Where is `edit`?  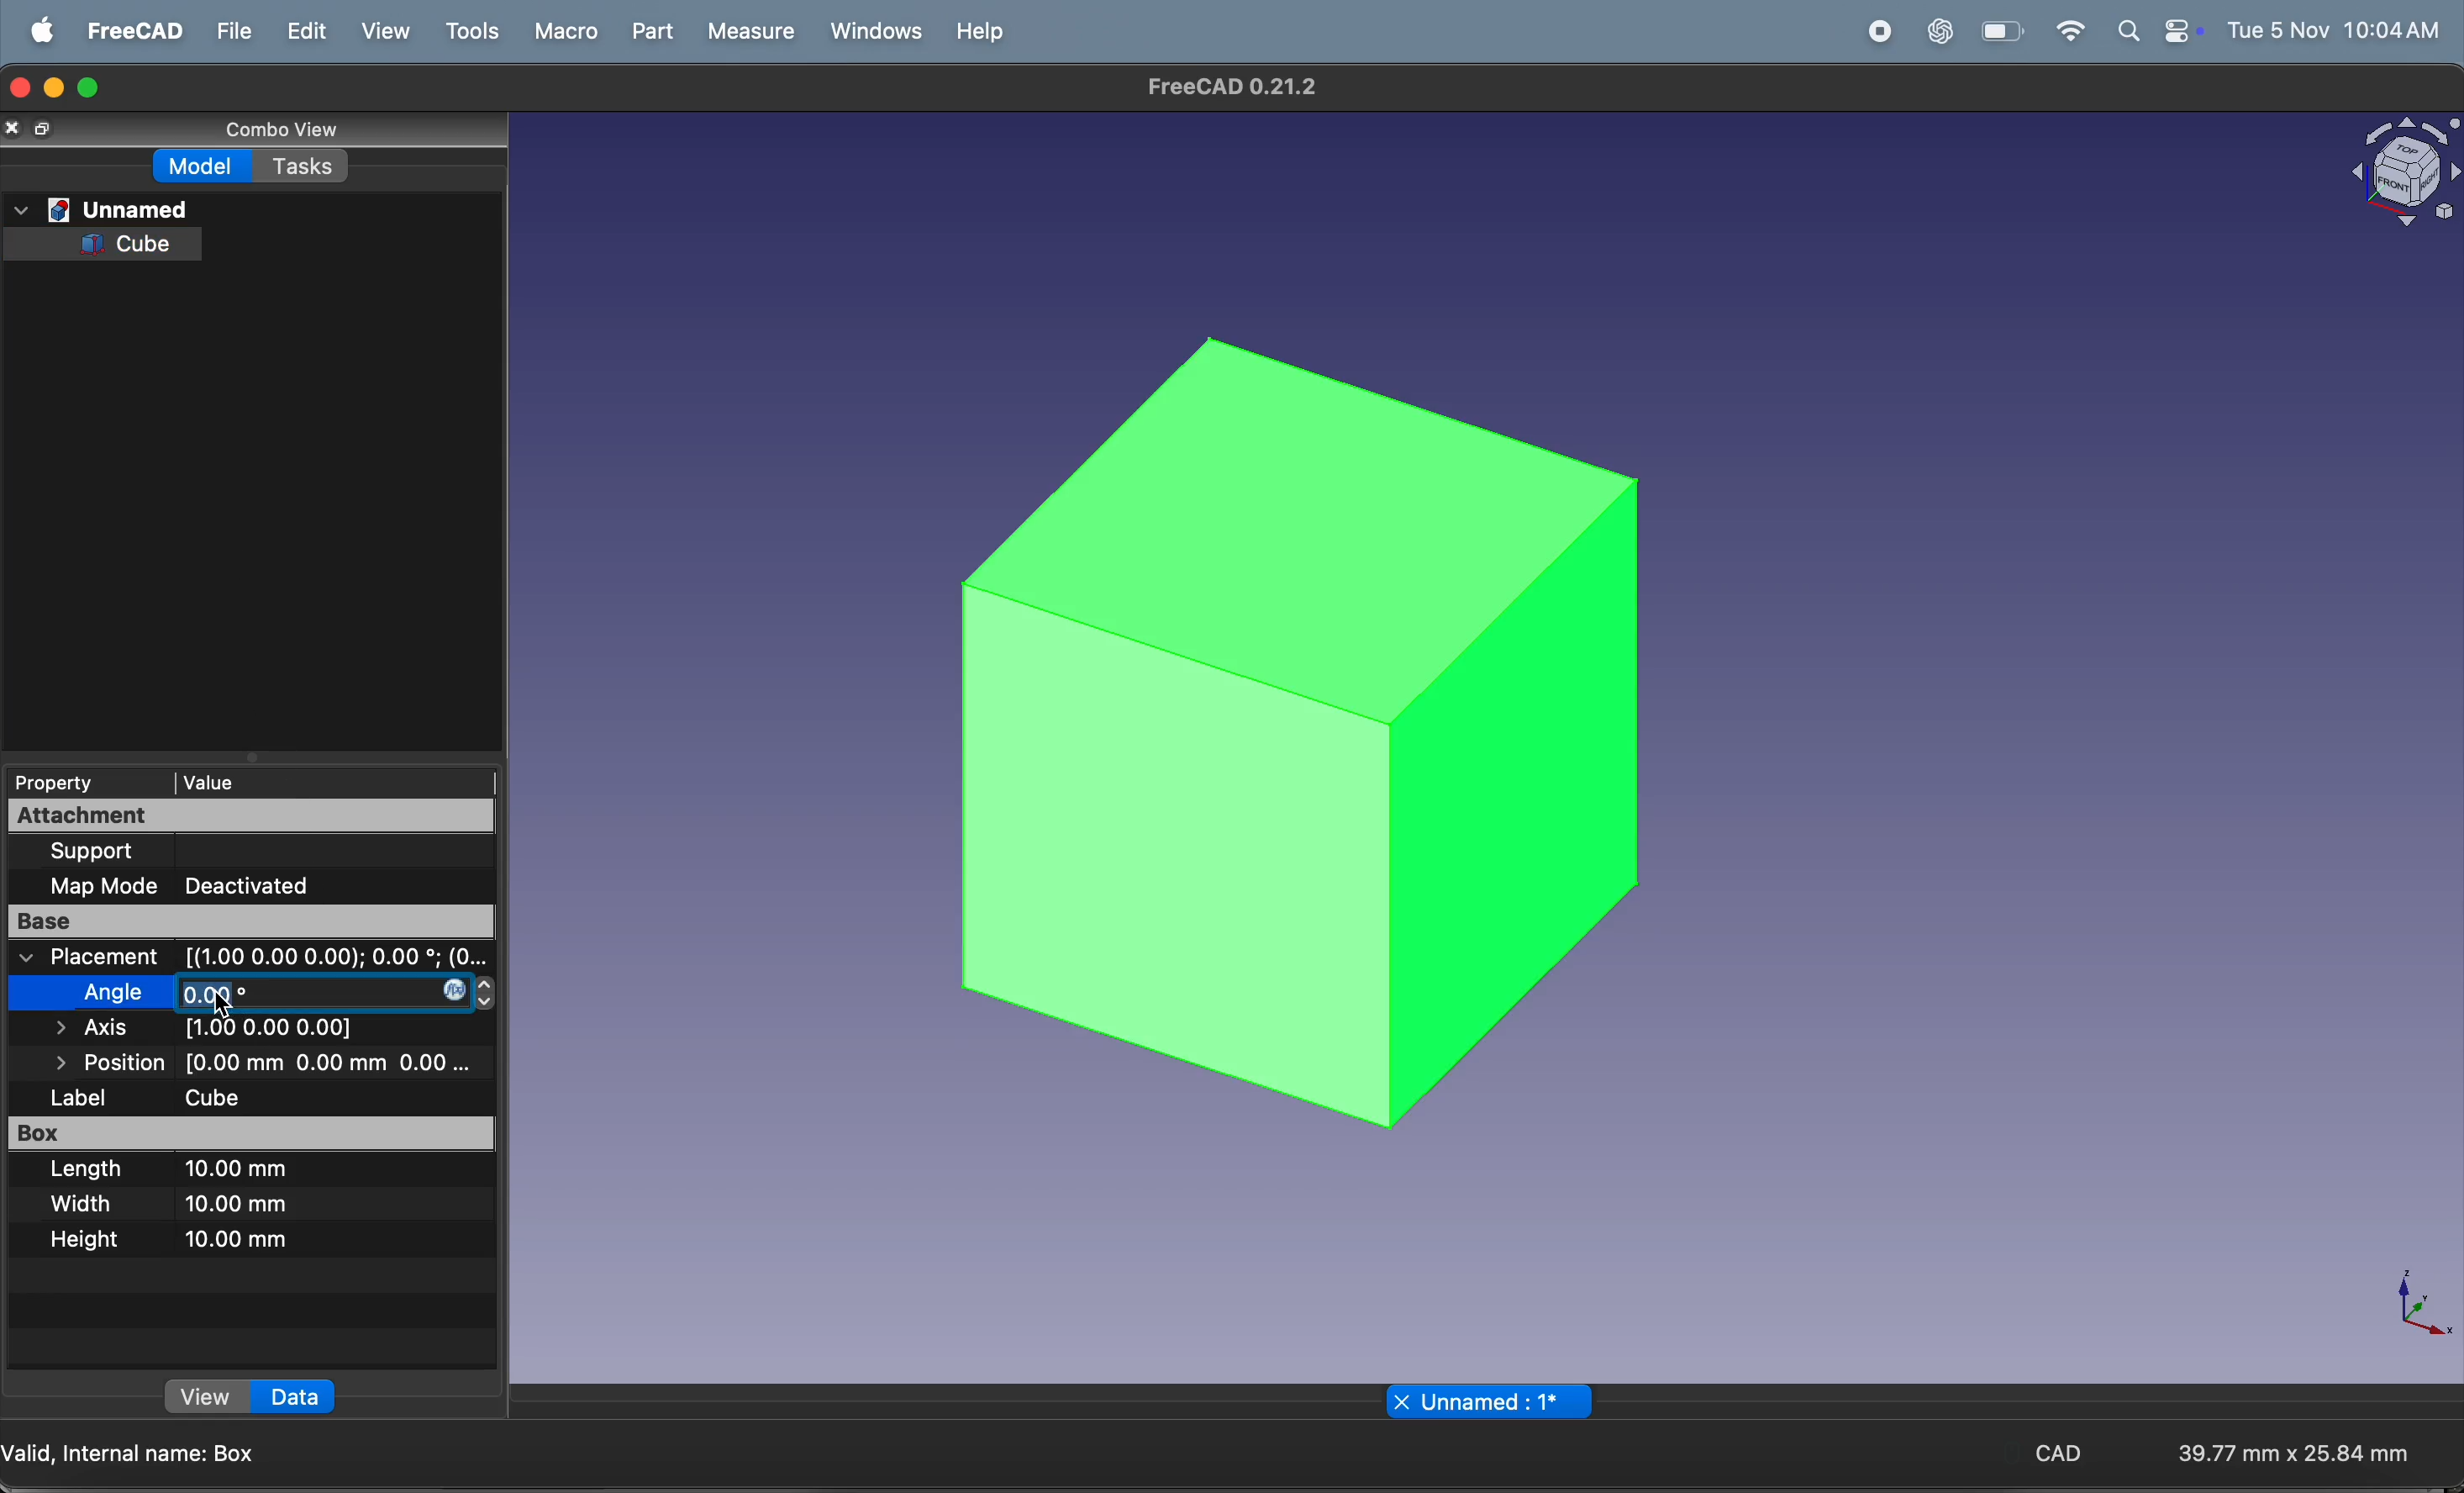 edit is located at coordinates (296, 29).